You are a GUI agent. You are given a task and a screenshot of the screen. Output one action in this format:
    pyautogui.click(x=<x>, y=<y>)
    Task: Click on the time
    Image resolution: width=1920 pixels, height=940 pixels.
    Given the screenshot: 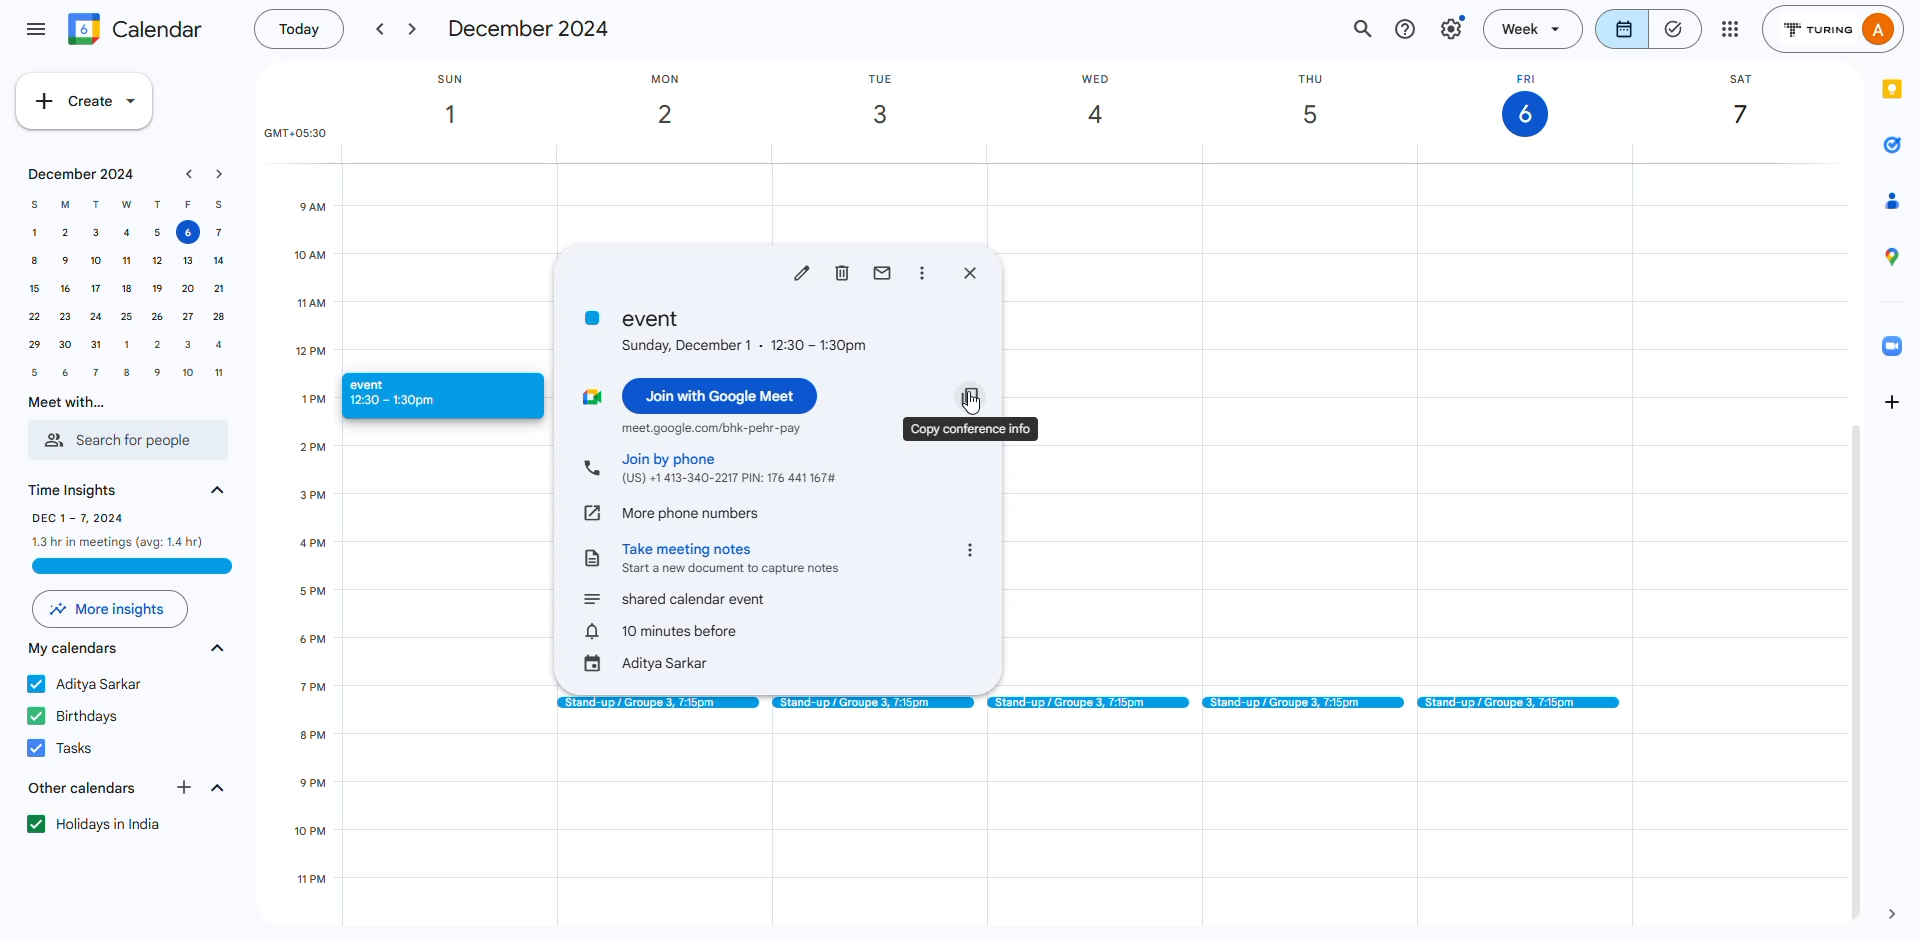 What is the action you would take?
    pyautogui.click(x=76, y=488)
    